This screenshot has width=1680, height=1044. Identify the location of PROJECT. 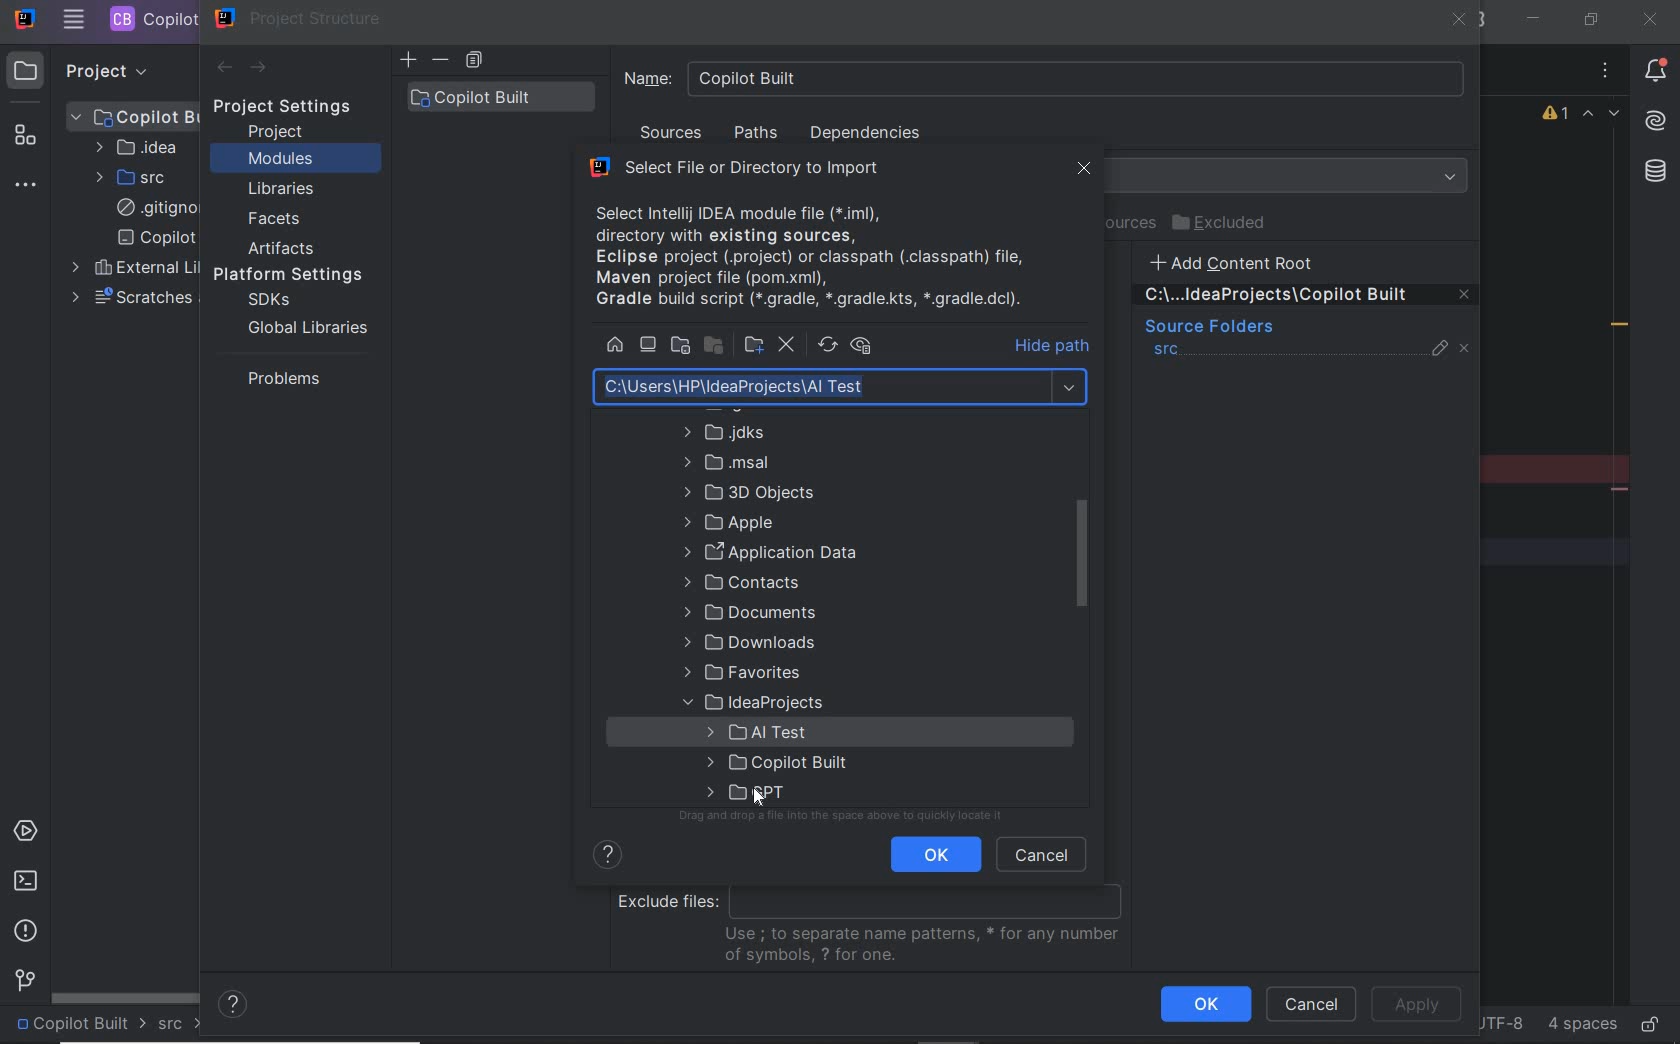
(89, 70).